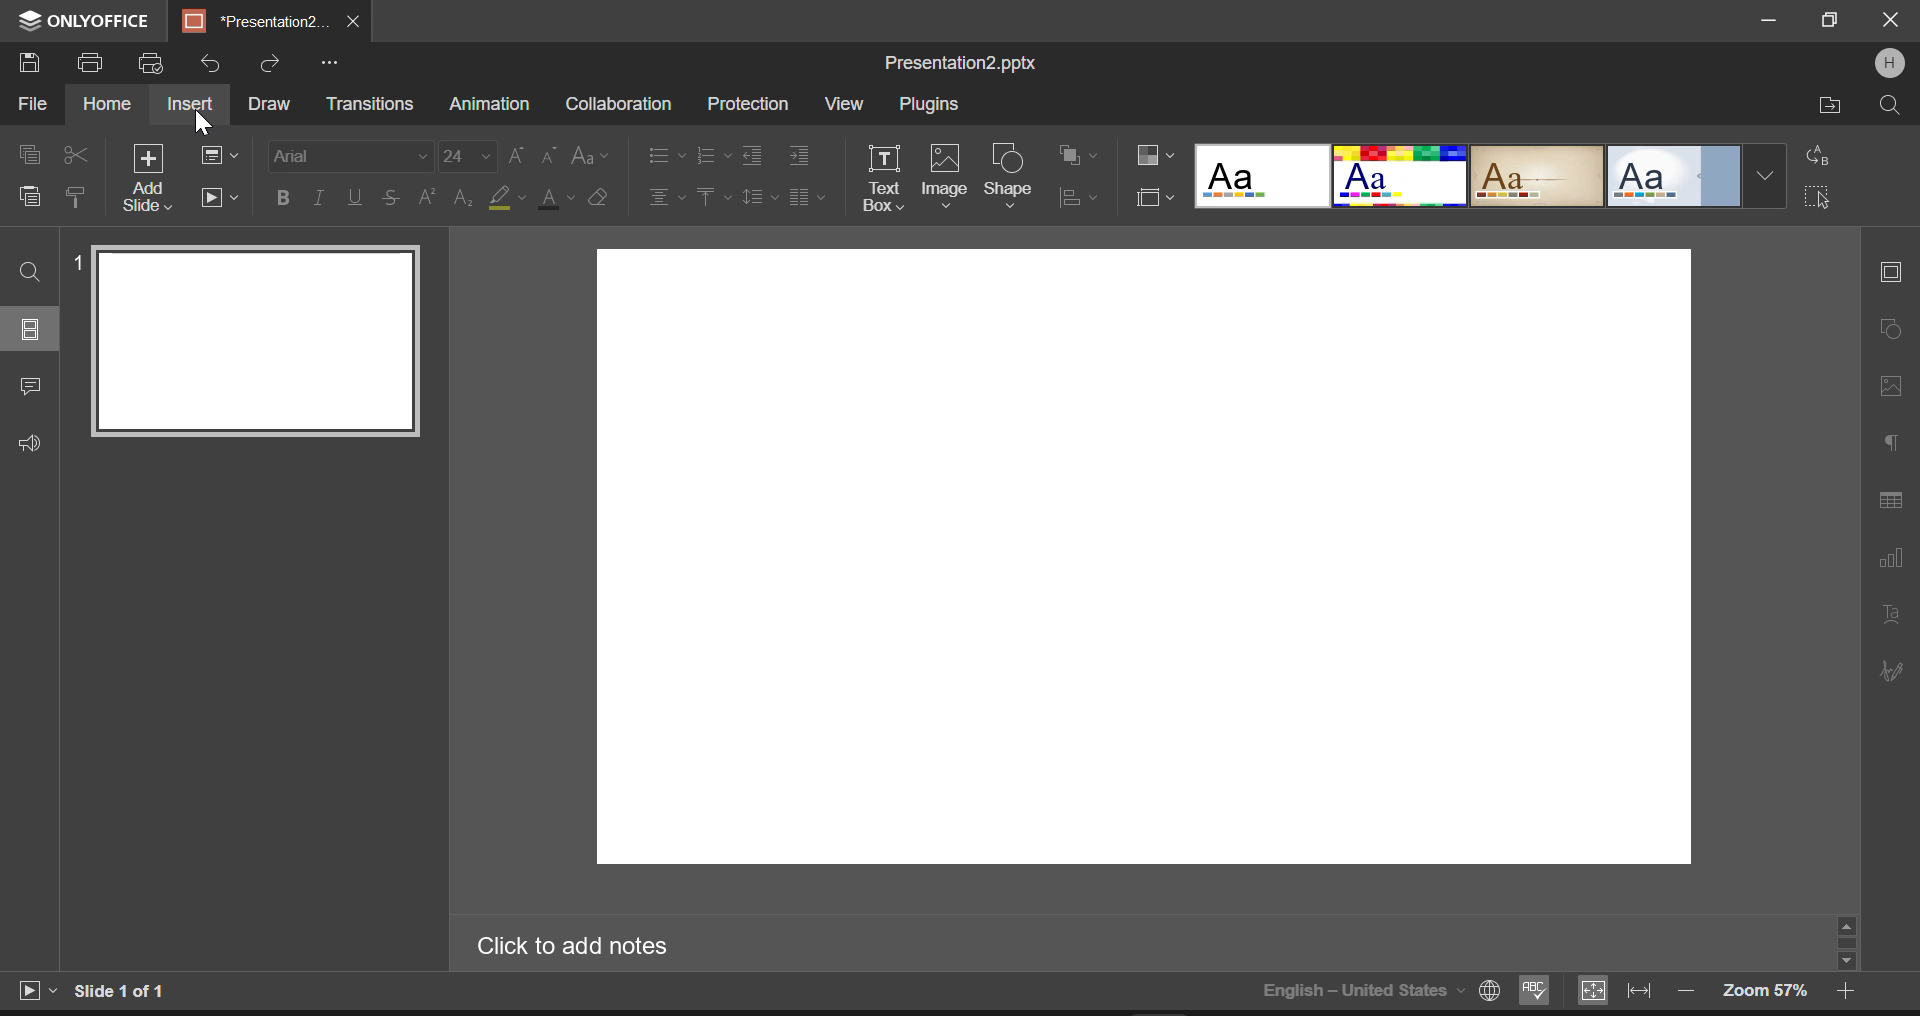  What do you see at coordinates (349, 152) in the screenshot?
I see `Font Style: Arial` at bounding box center [349, 152].